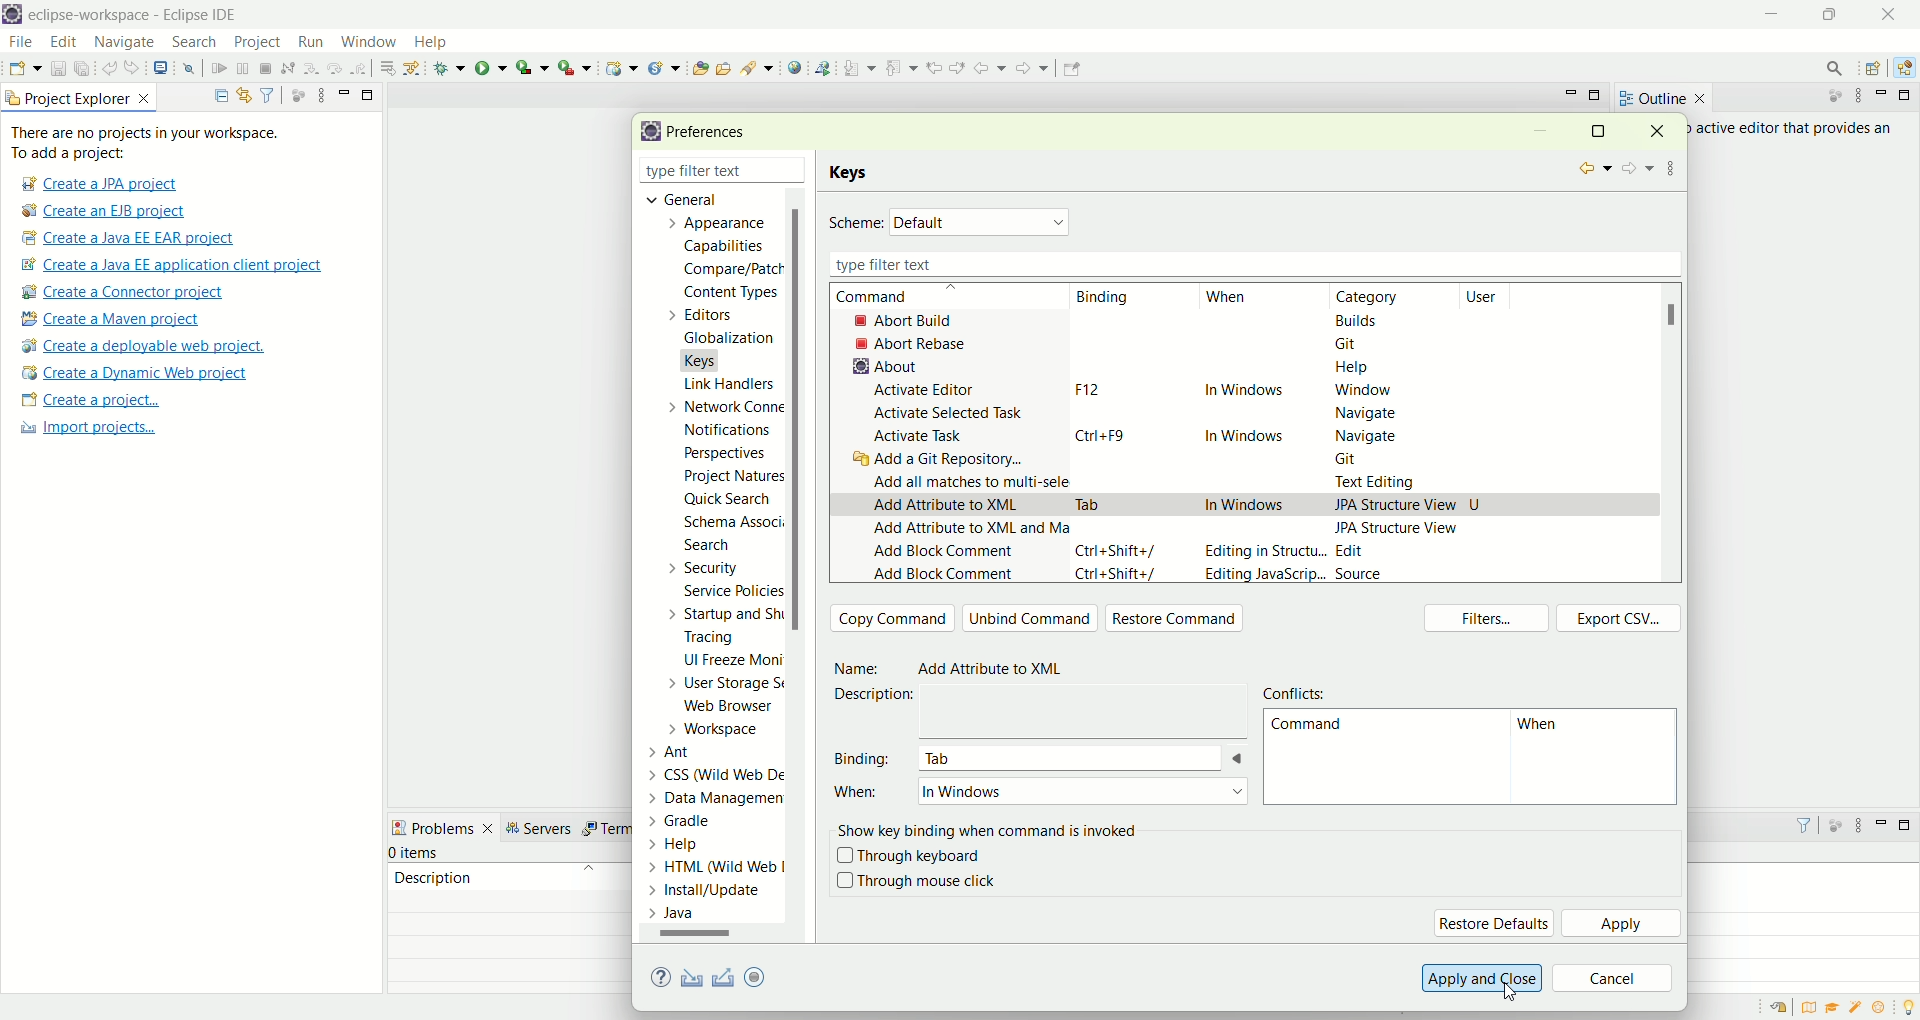  Describe the element at coordinates (1678, 315) in the screenshot. I see `scroll bar` at that location.